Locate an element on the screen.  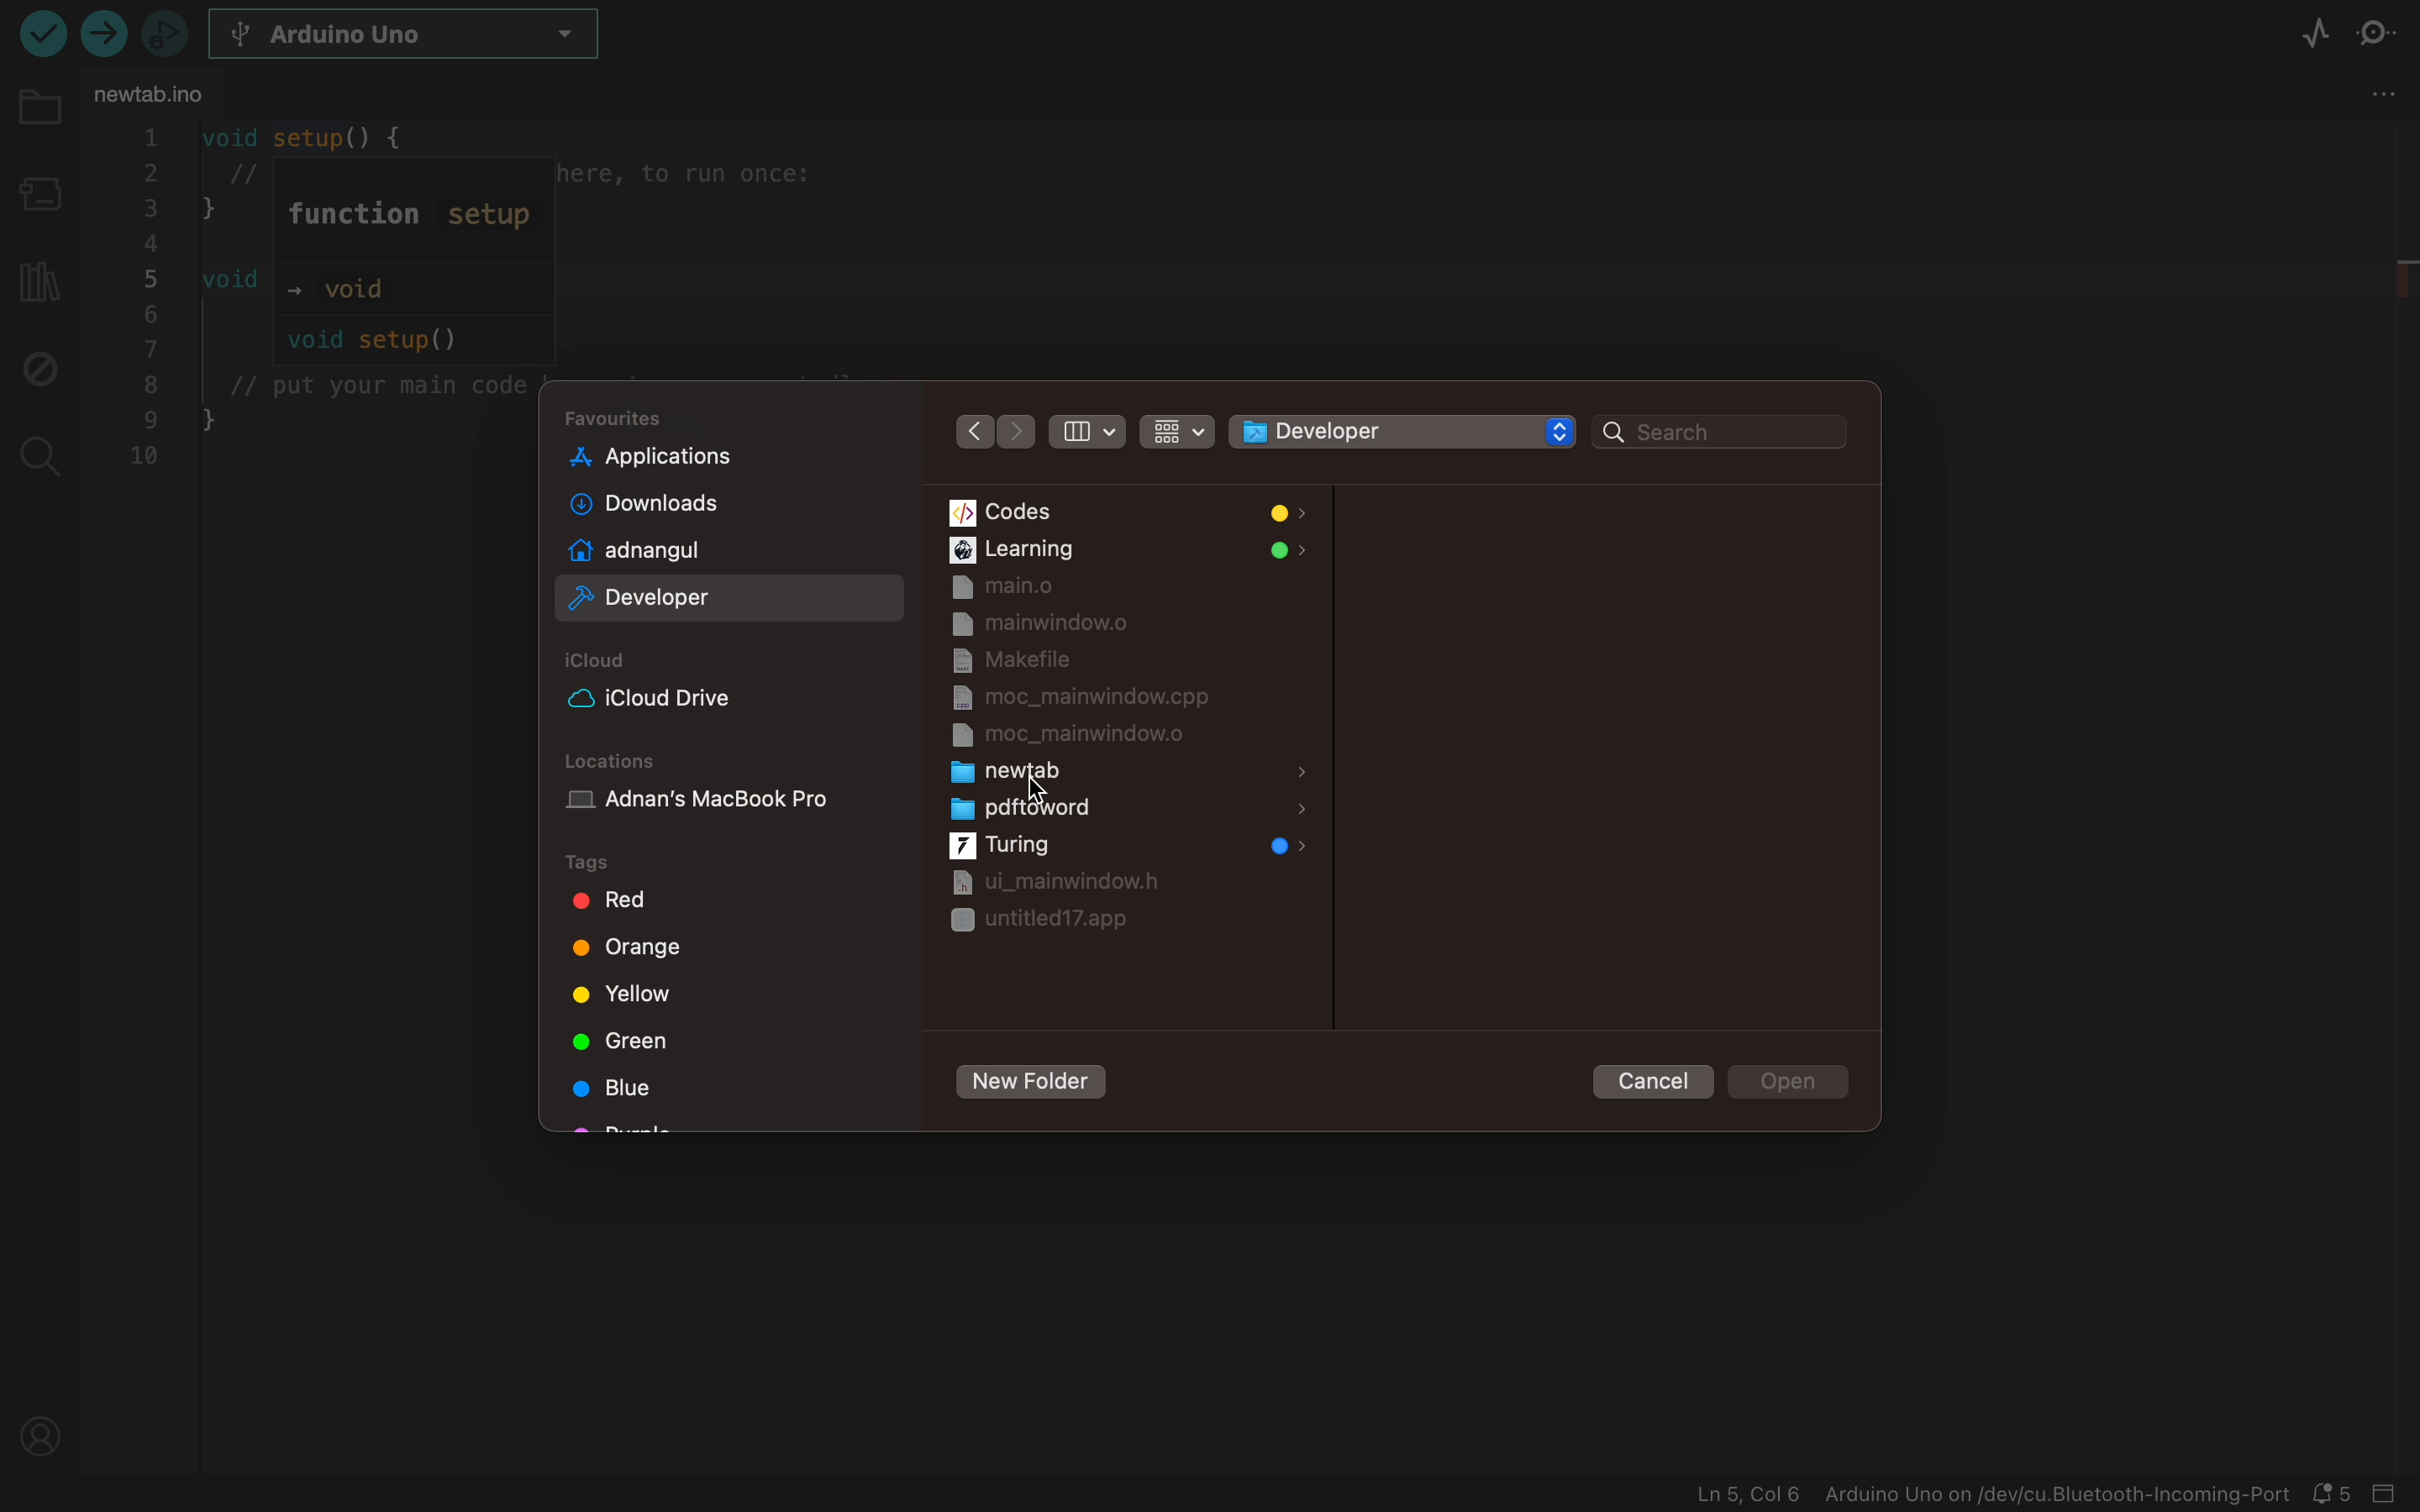
main window is located at coordinates (1117, 624).